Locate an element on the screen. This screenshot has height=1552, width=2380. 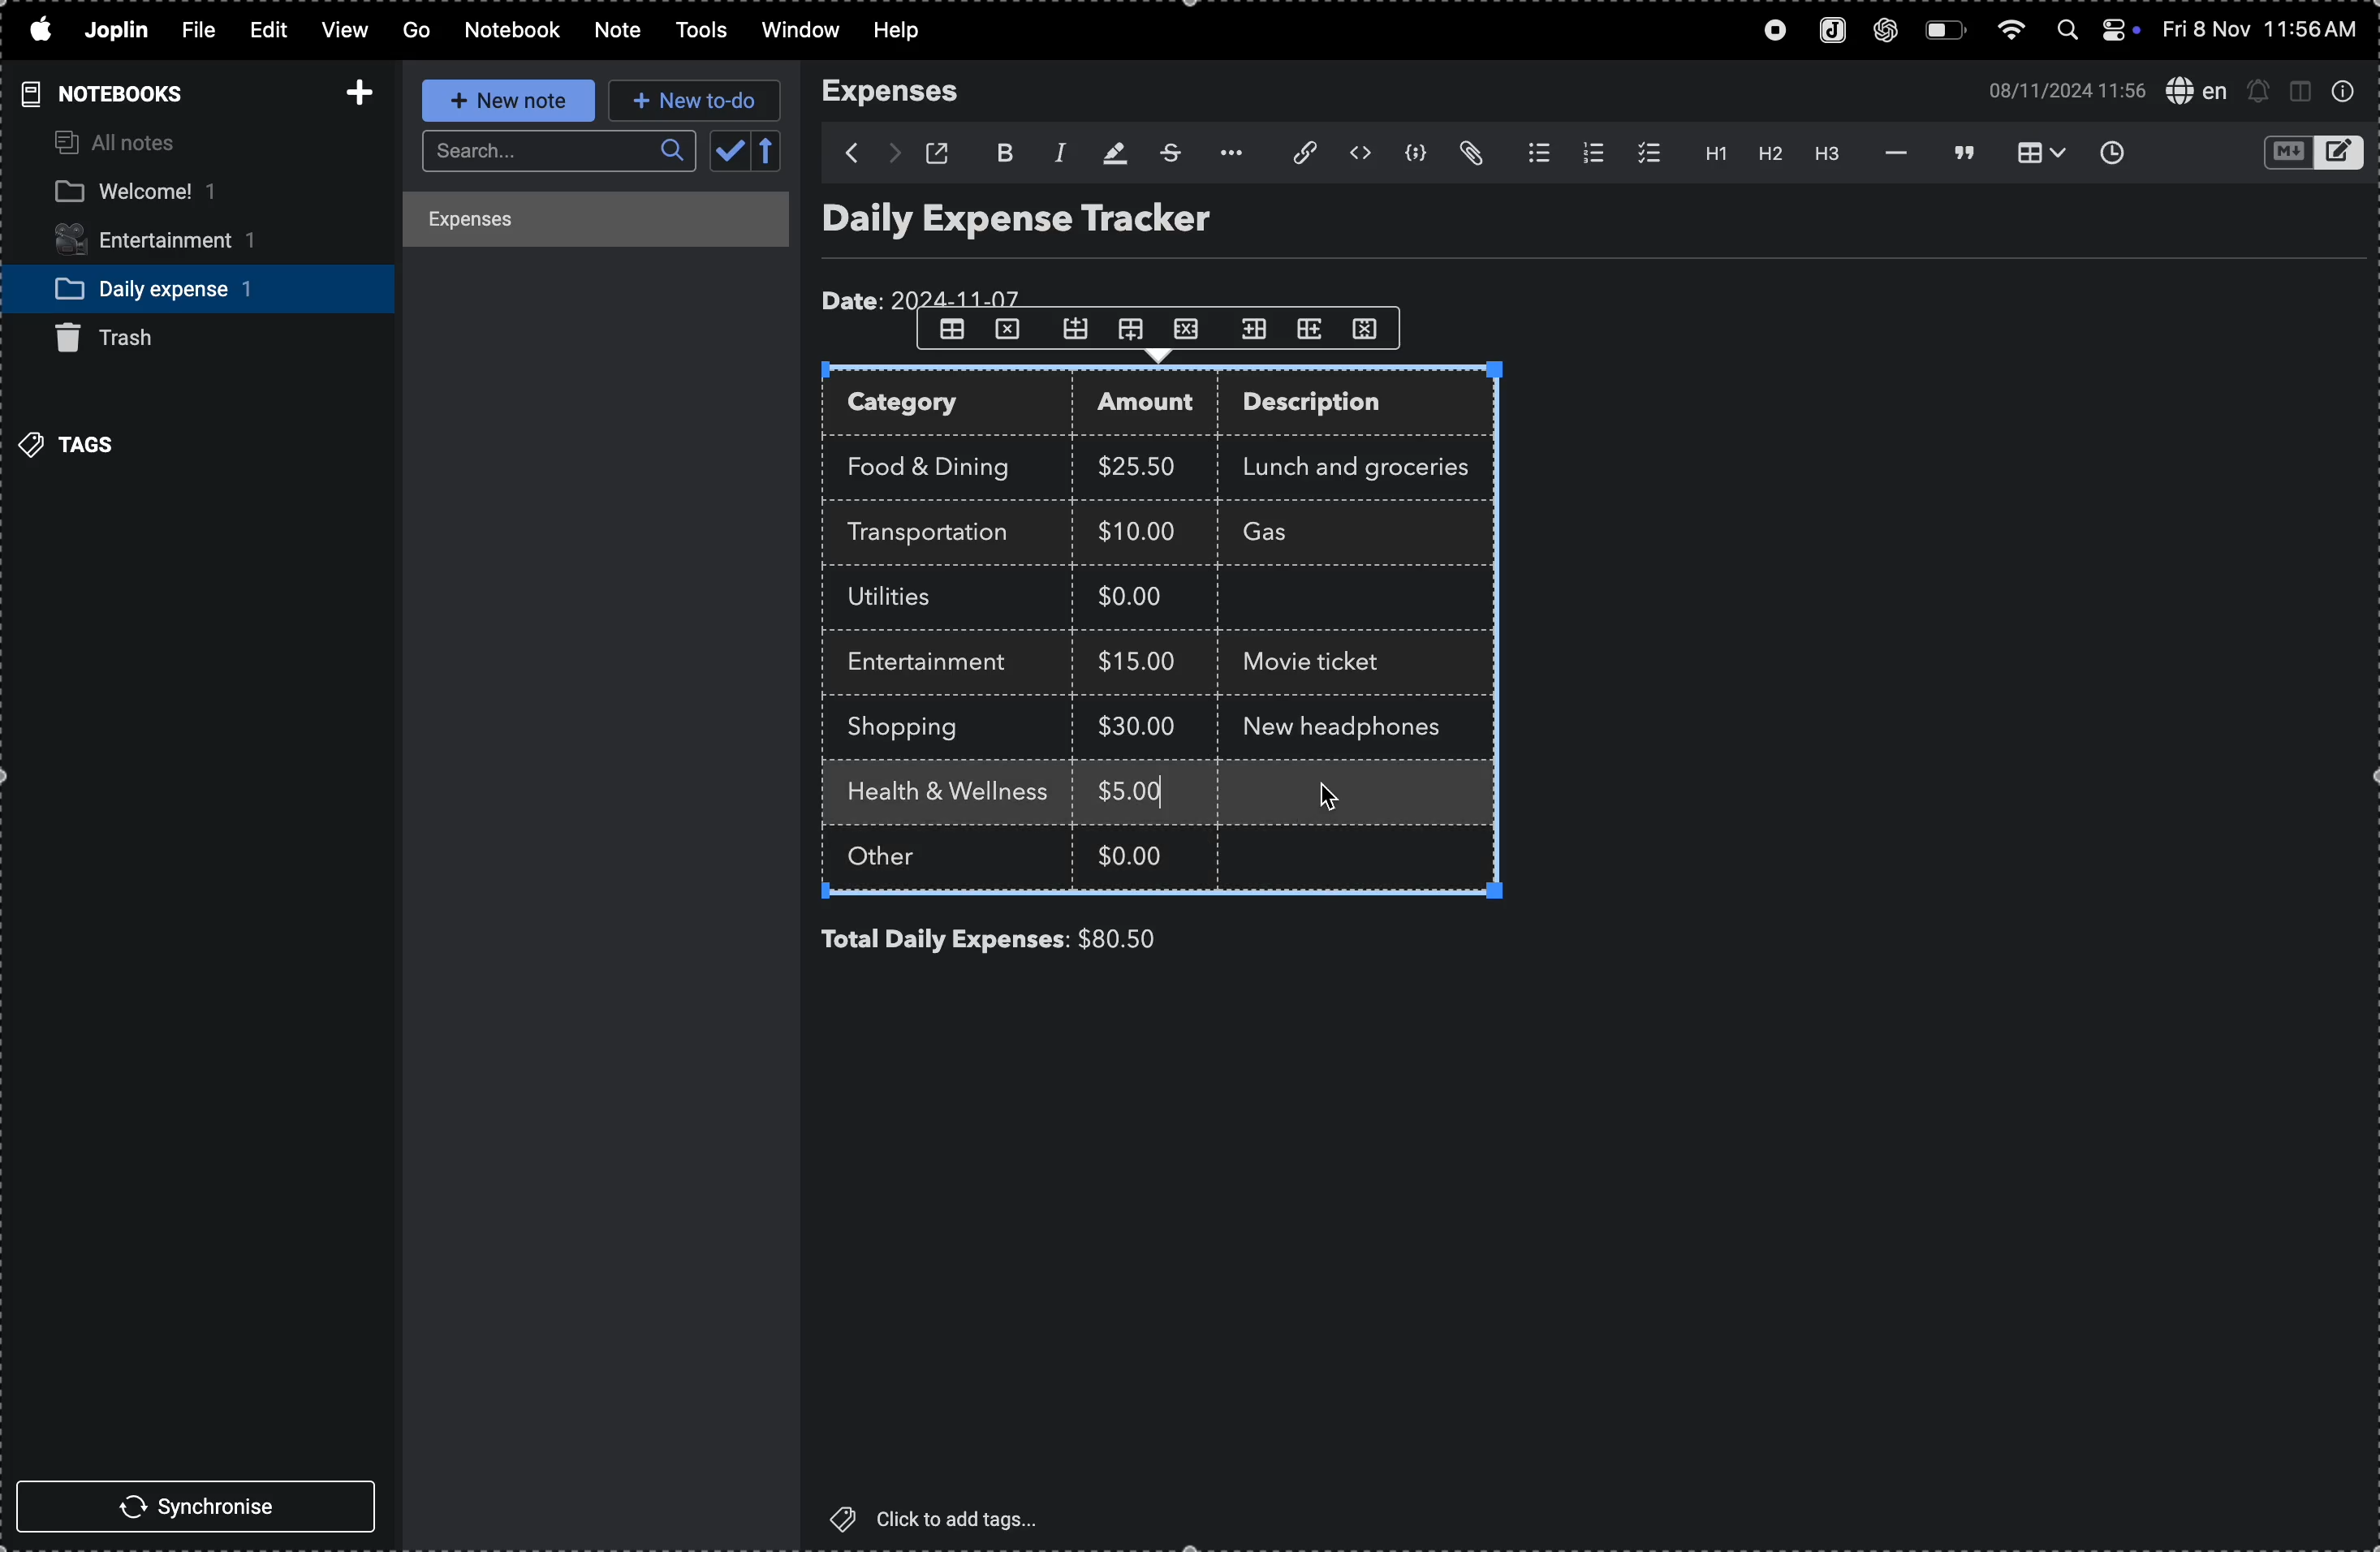
tools is located at coordinates (695, 31).